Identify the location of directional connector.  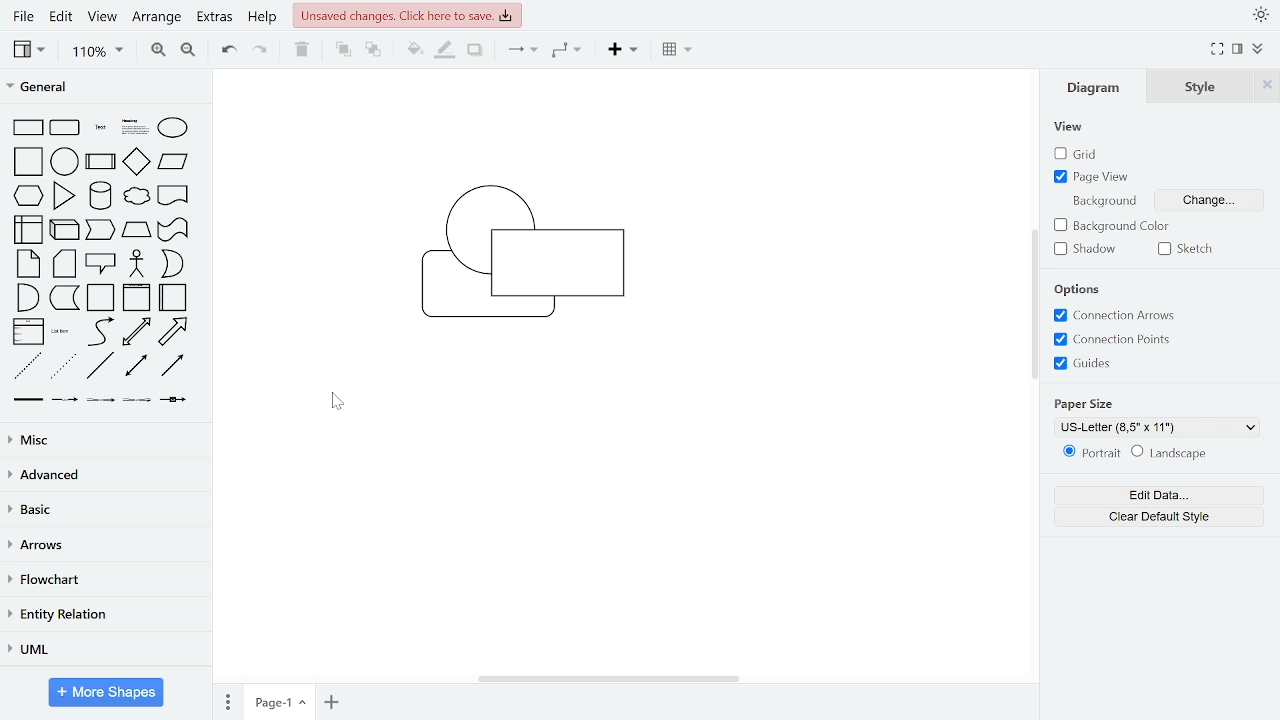
(172, 368).